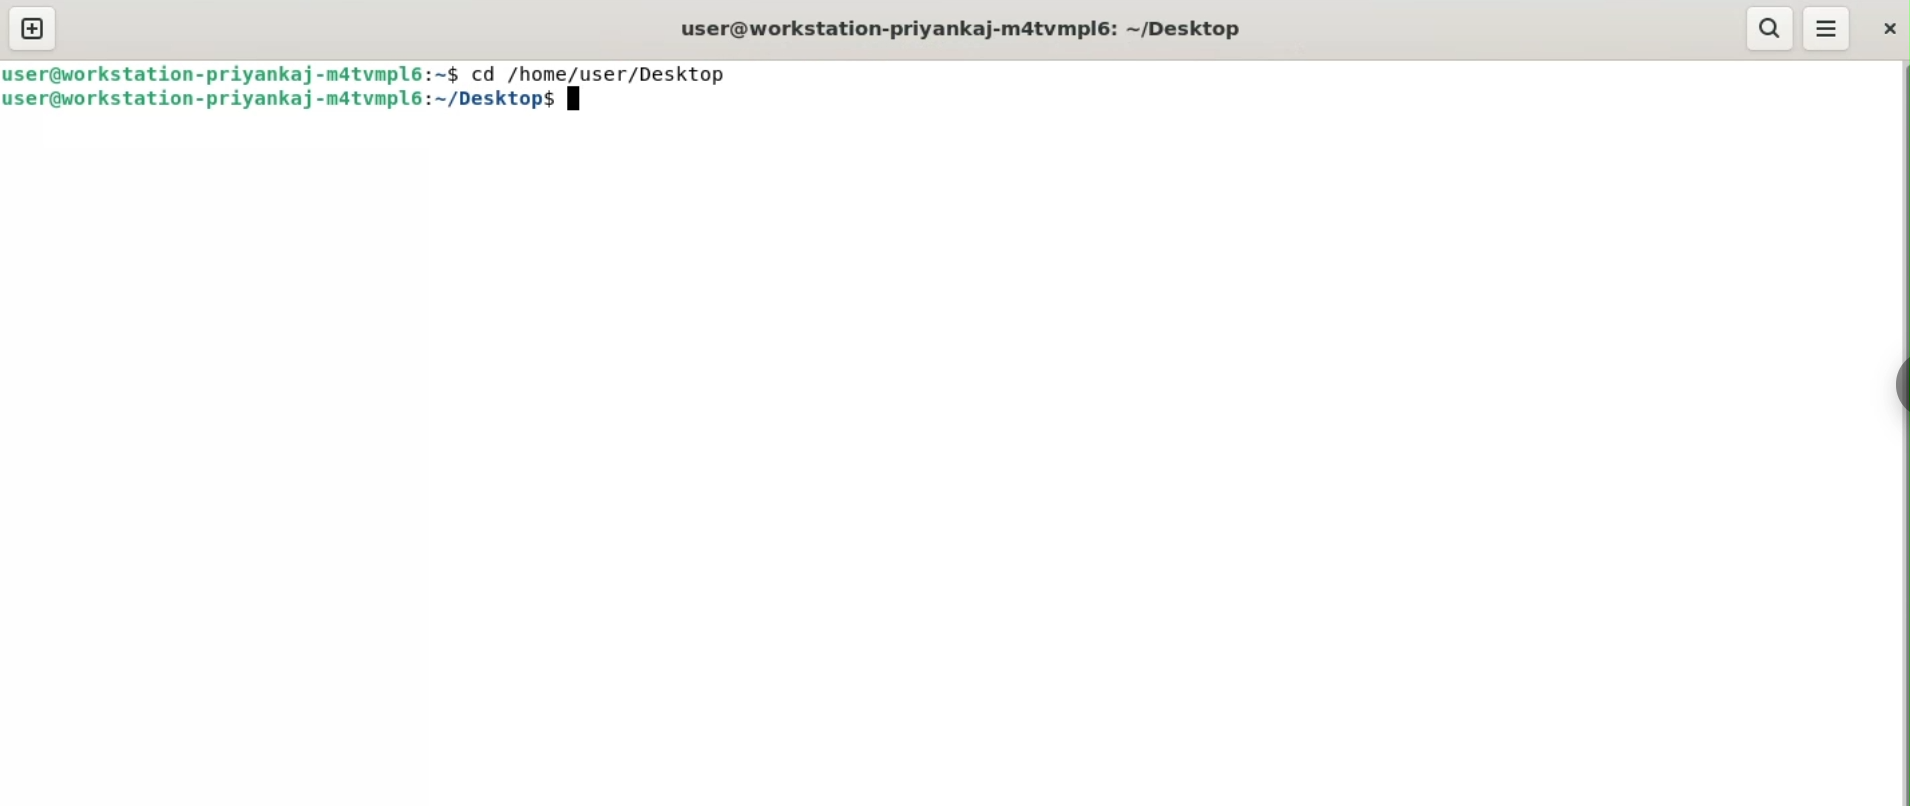 The width and height of the screenshot is (1910, 806). What do you see at coordinates (1888, 31) in the screenshot?
I see `close` at bounding box center [1888, 31].